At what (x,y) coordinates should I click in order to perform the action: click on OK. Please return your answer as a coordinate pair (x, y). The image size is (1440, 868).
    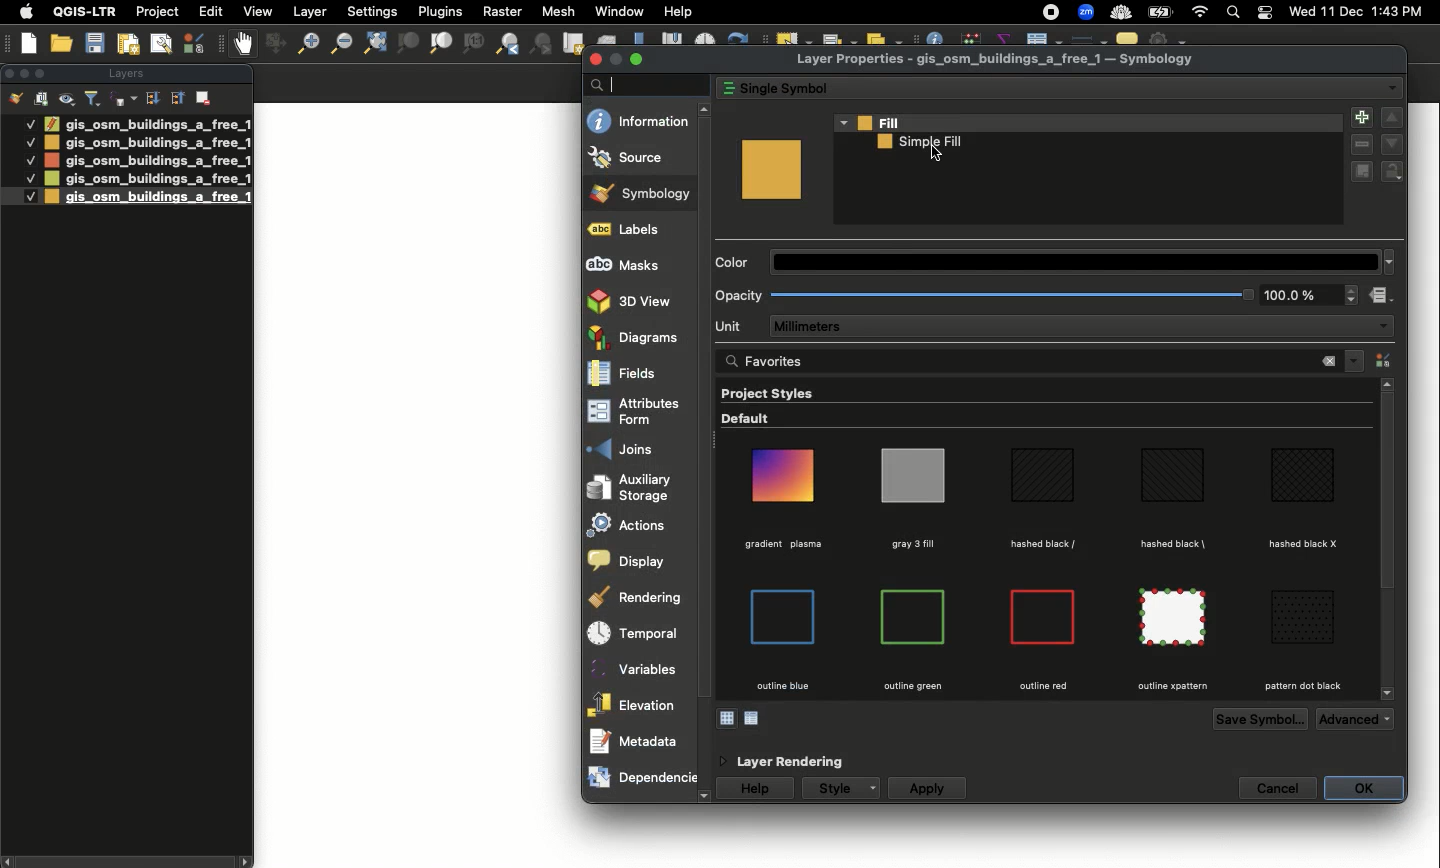
    Looking at the image, I should click on (1364, 788).